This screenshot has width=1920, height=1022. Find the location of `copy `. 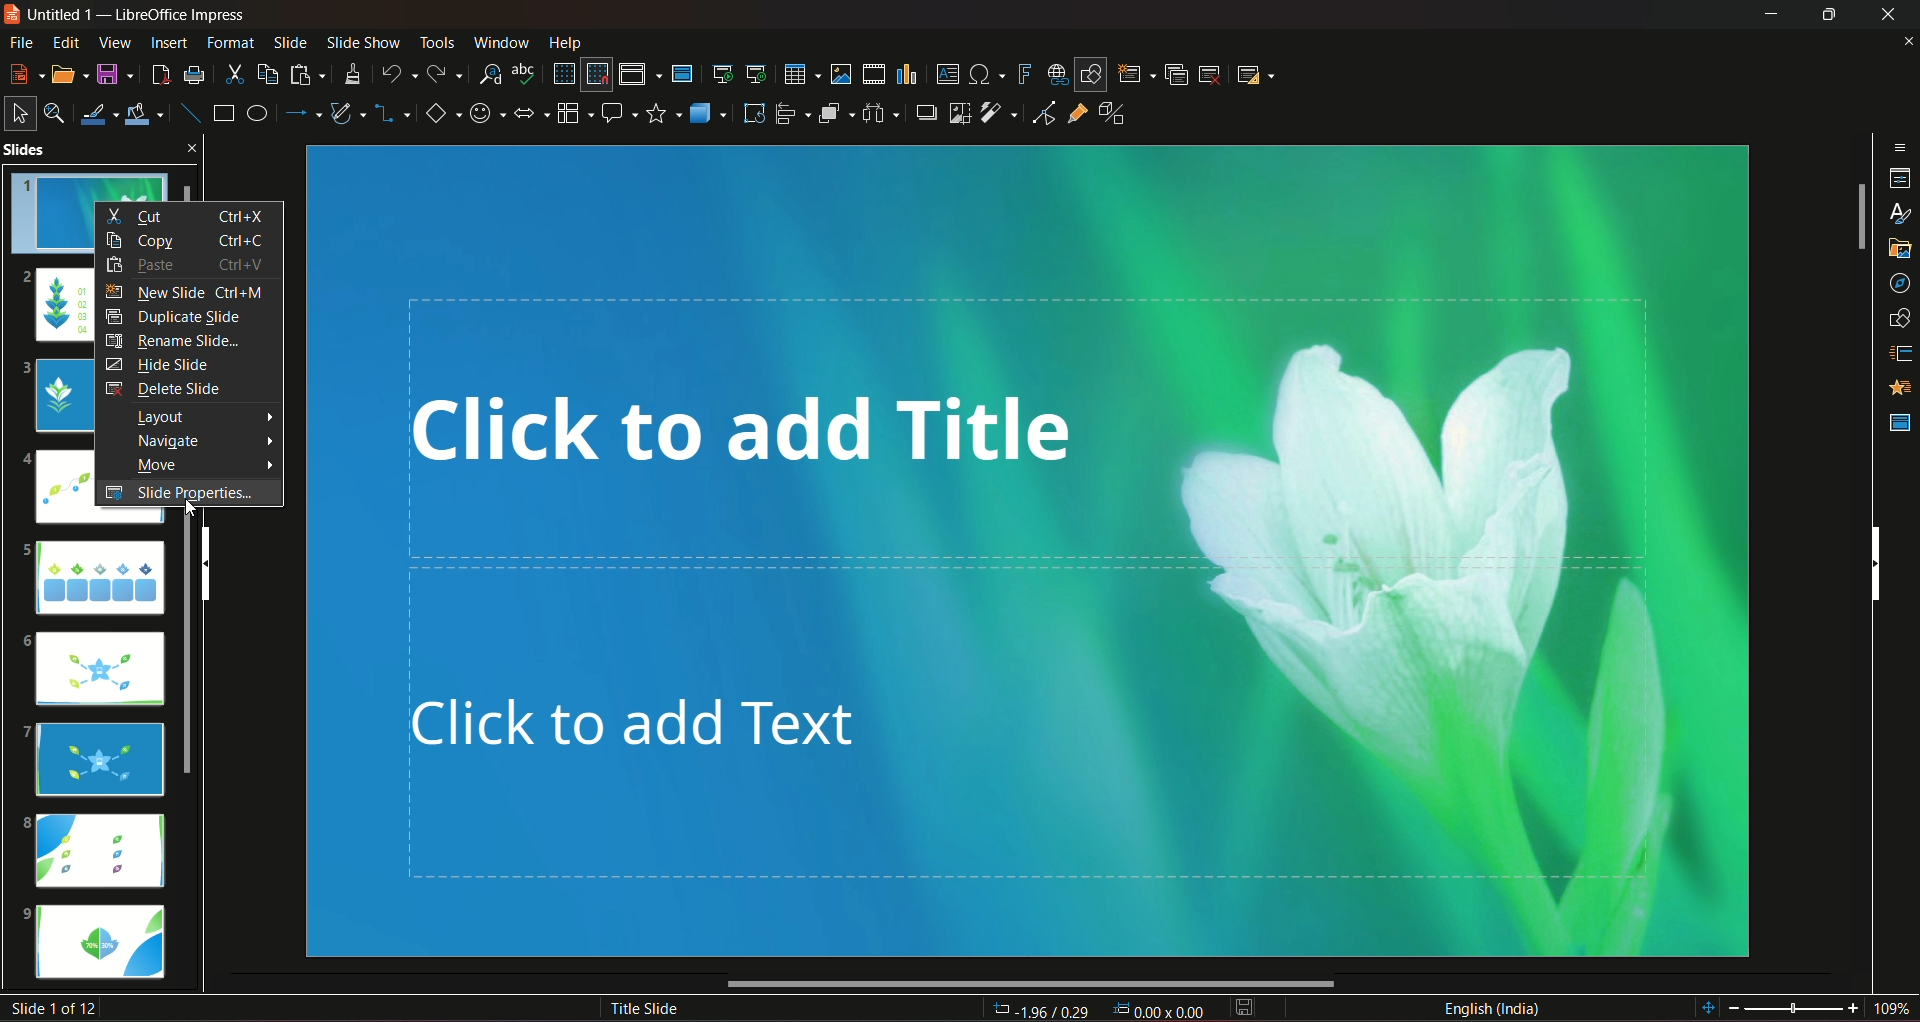

copy  is located at coordinates (266, 72).